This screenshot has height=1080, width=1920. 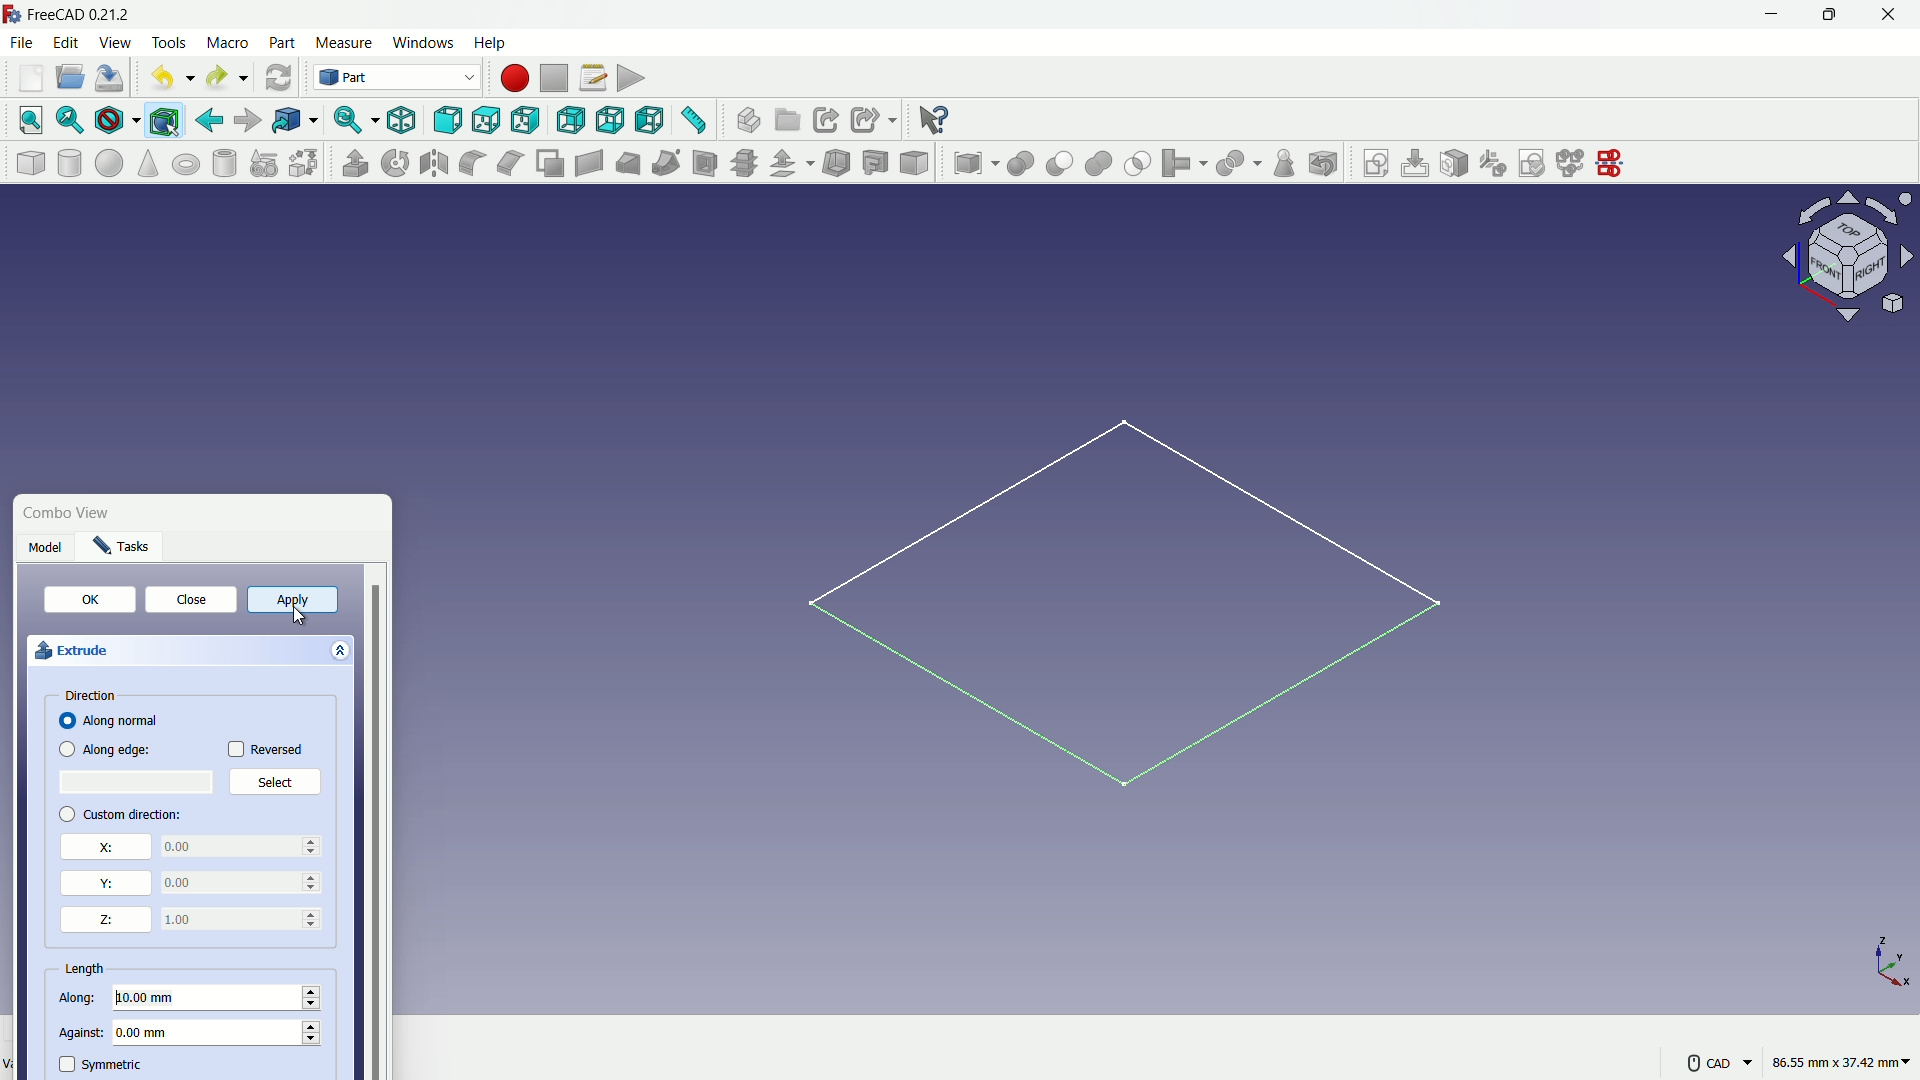 What do you see at coordinates (22, 43) in the screenshot?
I see `file` at bounding box center [22, 43].